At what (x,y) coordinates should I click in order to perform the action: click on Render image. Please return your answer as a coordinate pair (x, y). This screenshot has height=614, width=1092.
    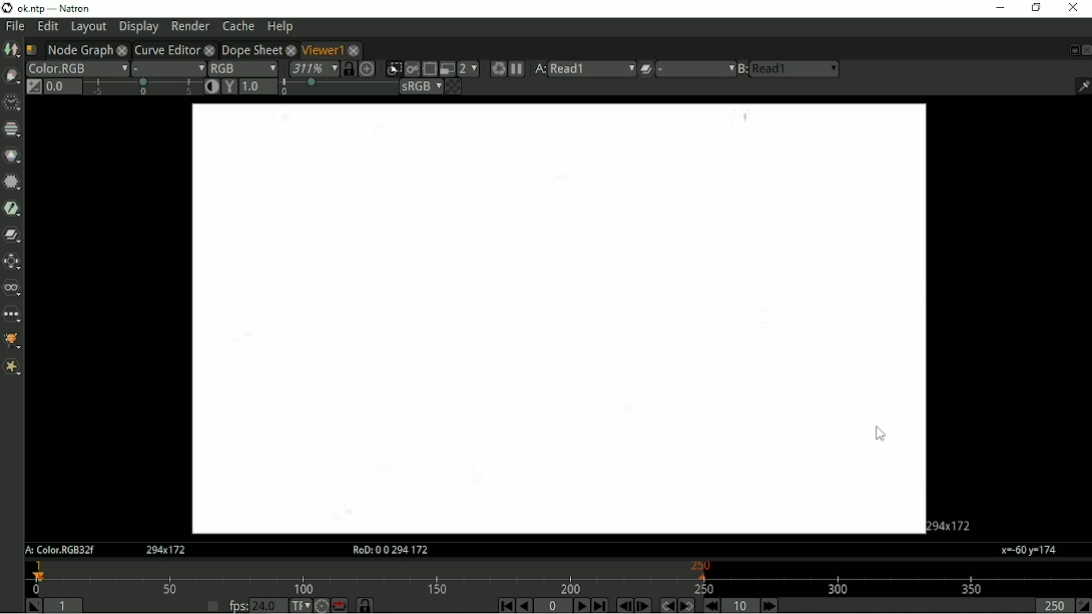
    Looking at the image, I should click on (411, 69).